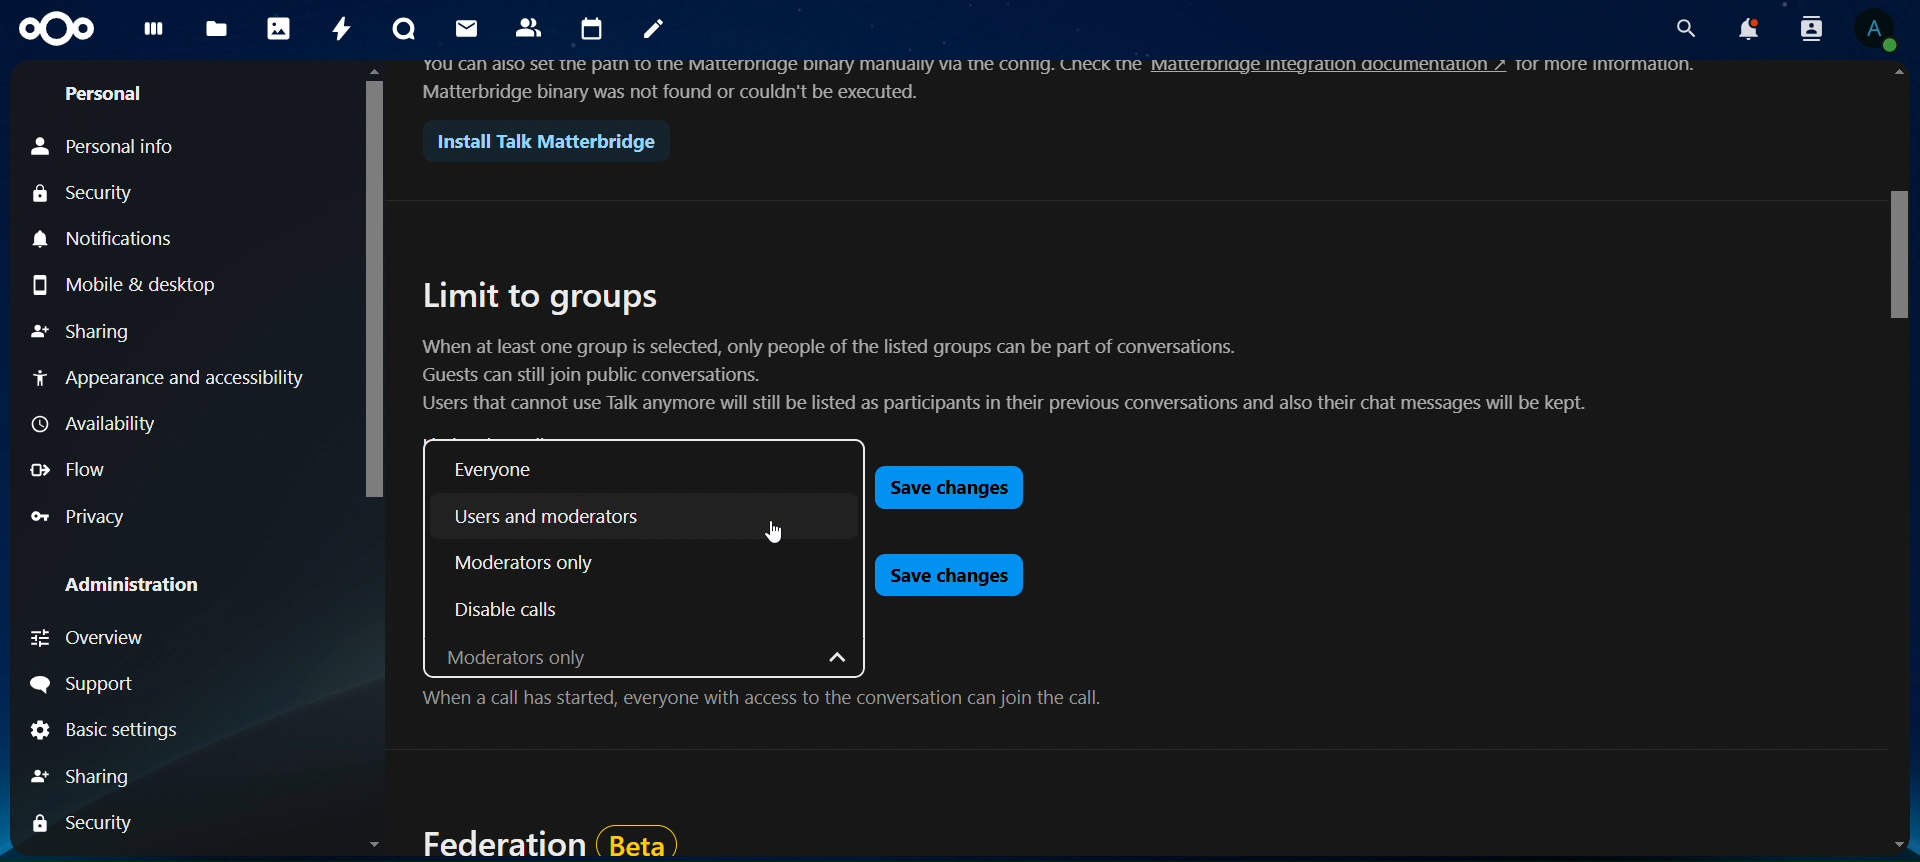  I want to click on appearance and accessibility, so click(169, 376).